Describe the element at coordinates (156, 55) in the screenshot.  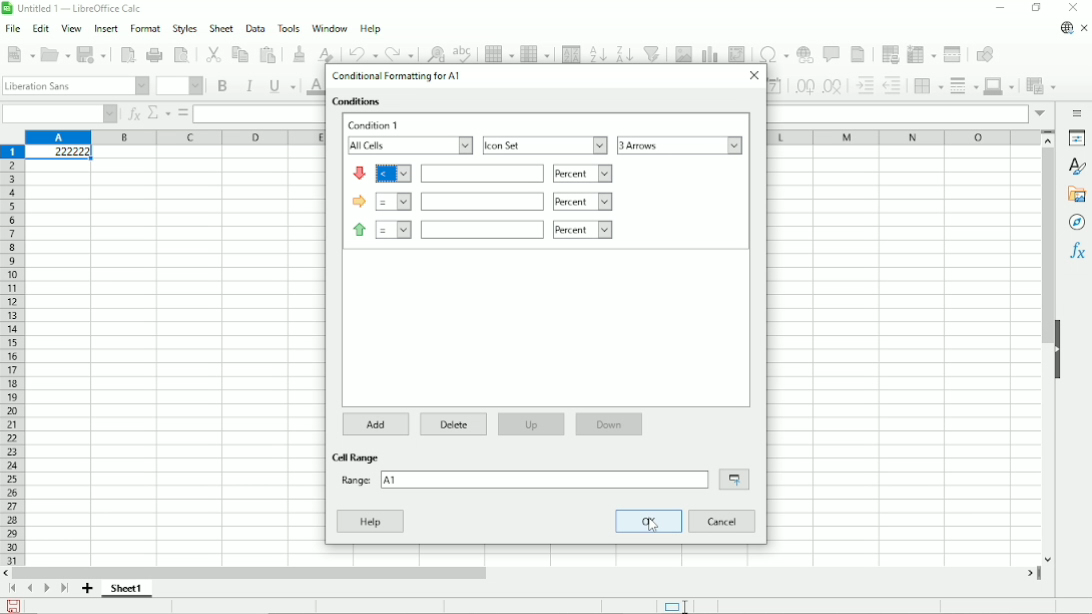
I see `Print` at that location.